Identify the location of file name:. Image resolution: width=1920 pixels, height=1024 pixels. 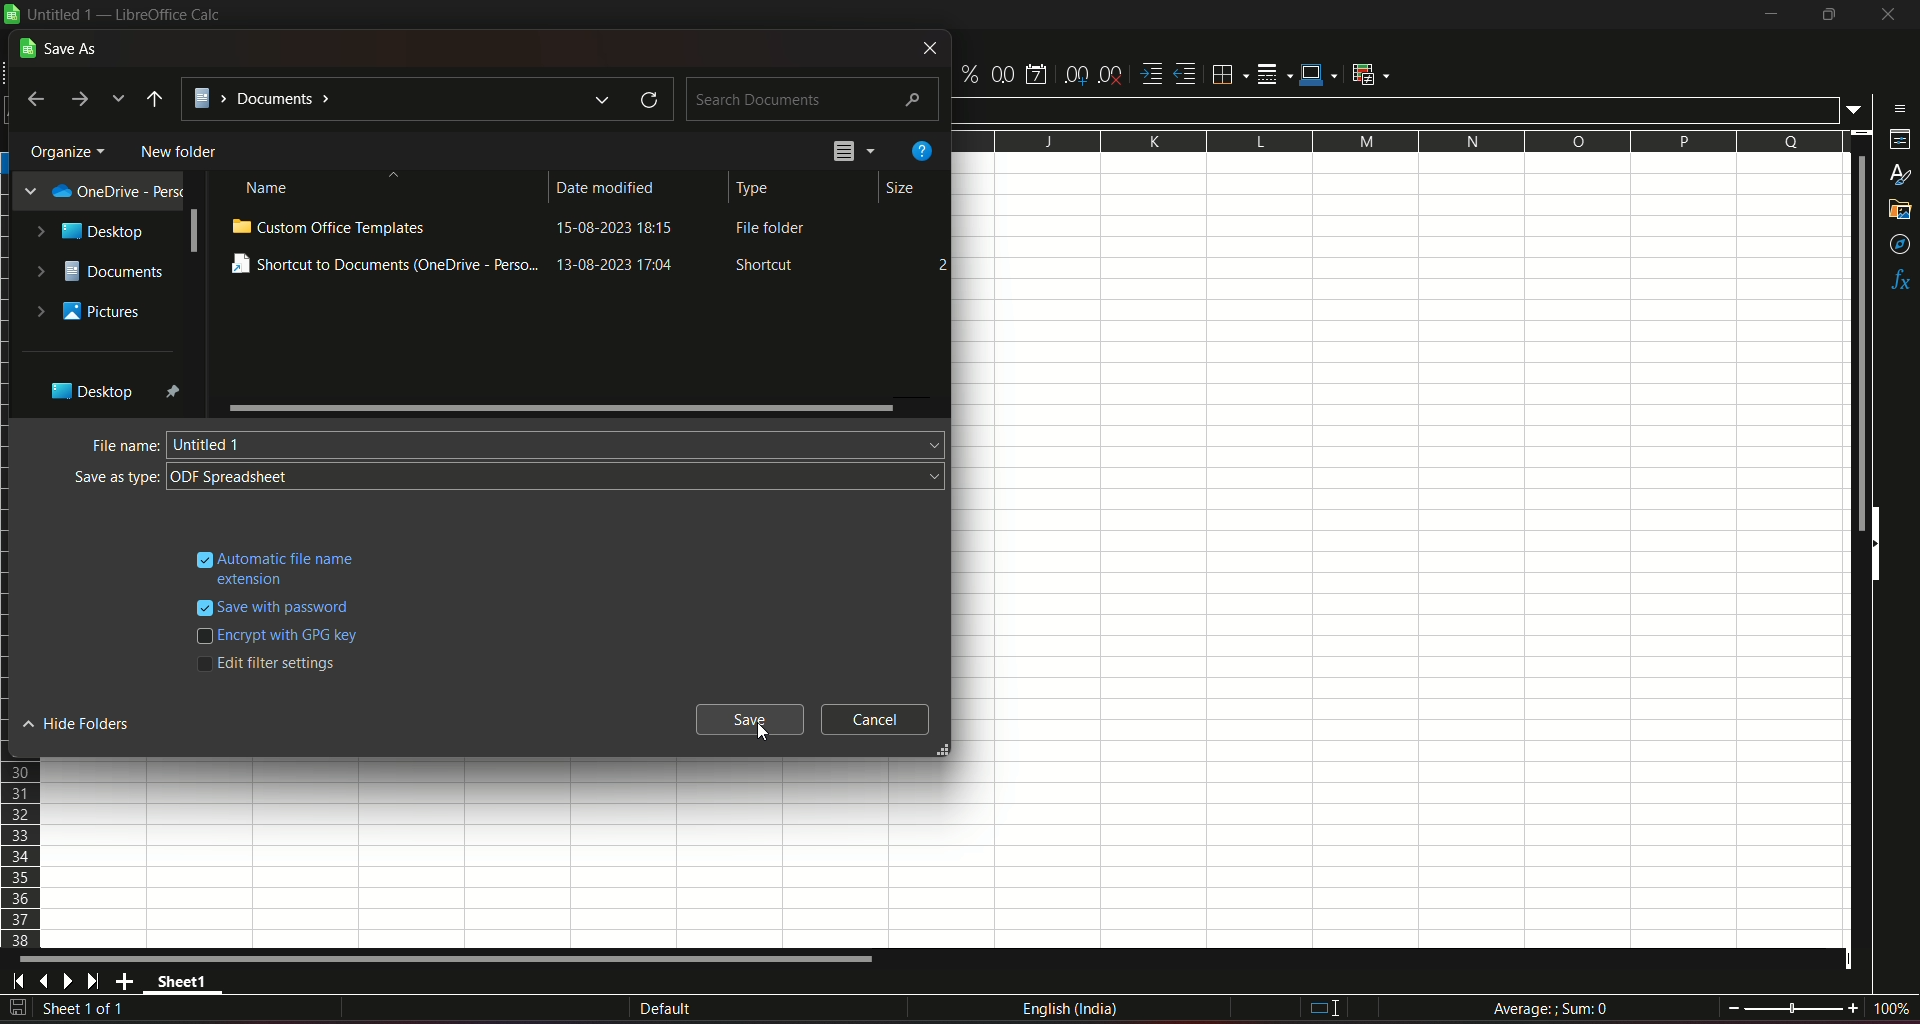
(122, 445).